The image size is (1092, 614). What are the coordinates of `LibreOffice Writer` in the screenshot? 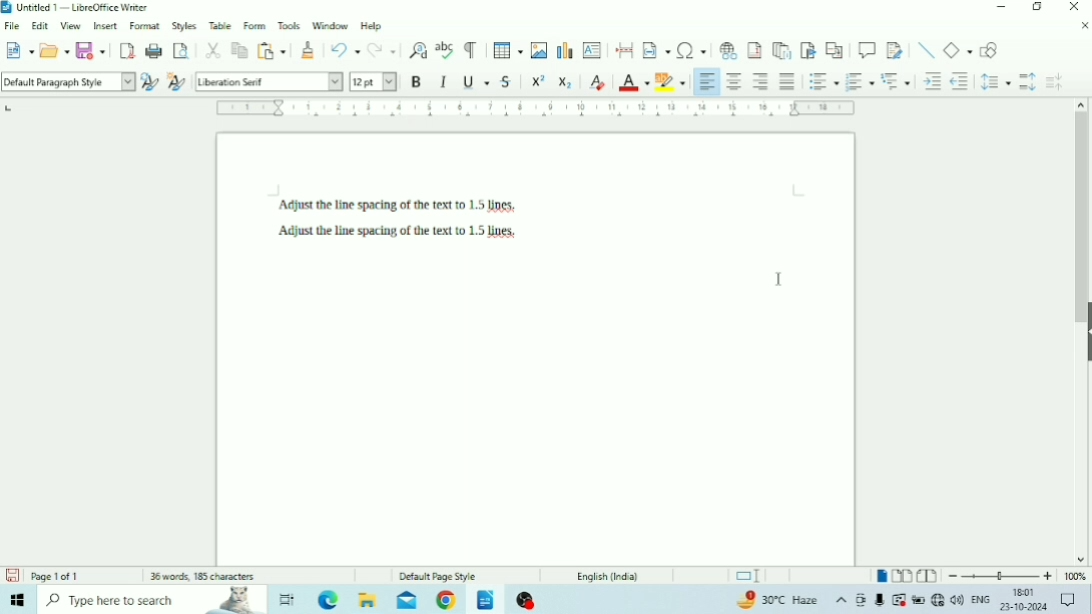 It's located at (484, 600).